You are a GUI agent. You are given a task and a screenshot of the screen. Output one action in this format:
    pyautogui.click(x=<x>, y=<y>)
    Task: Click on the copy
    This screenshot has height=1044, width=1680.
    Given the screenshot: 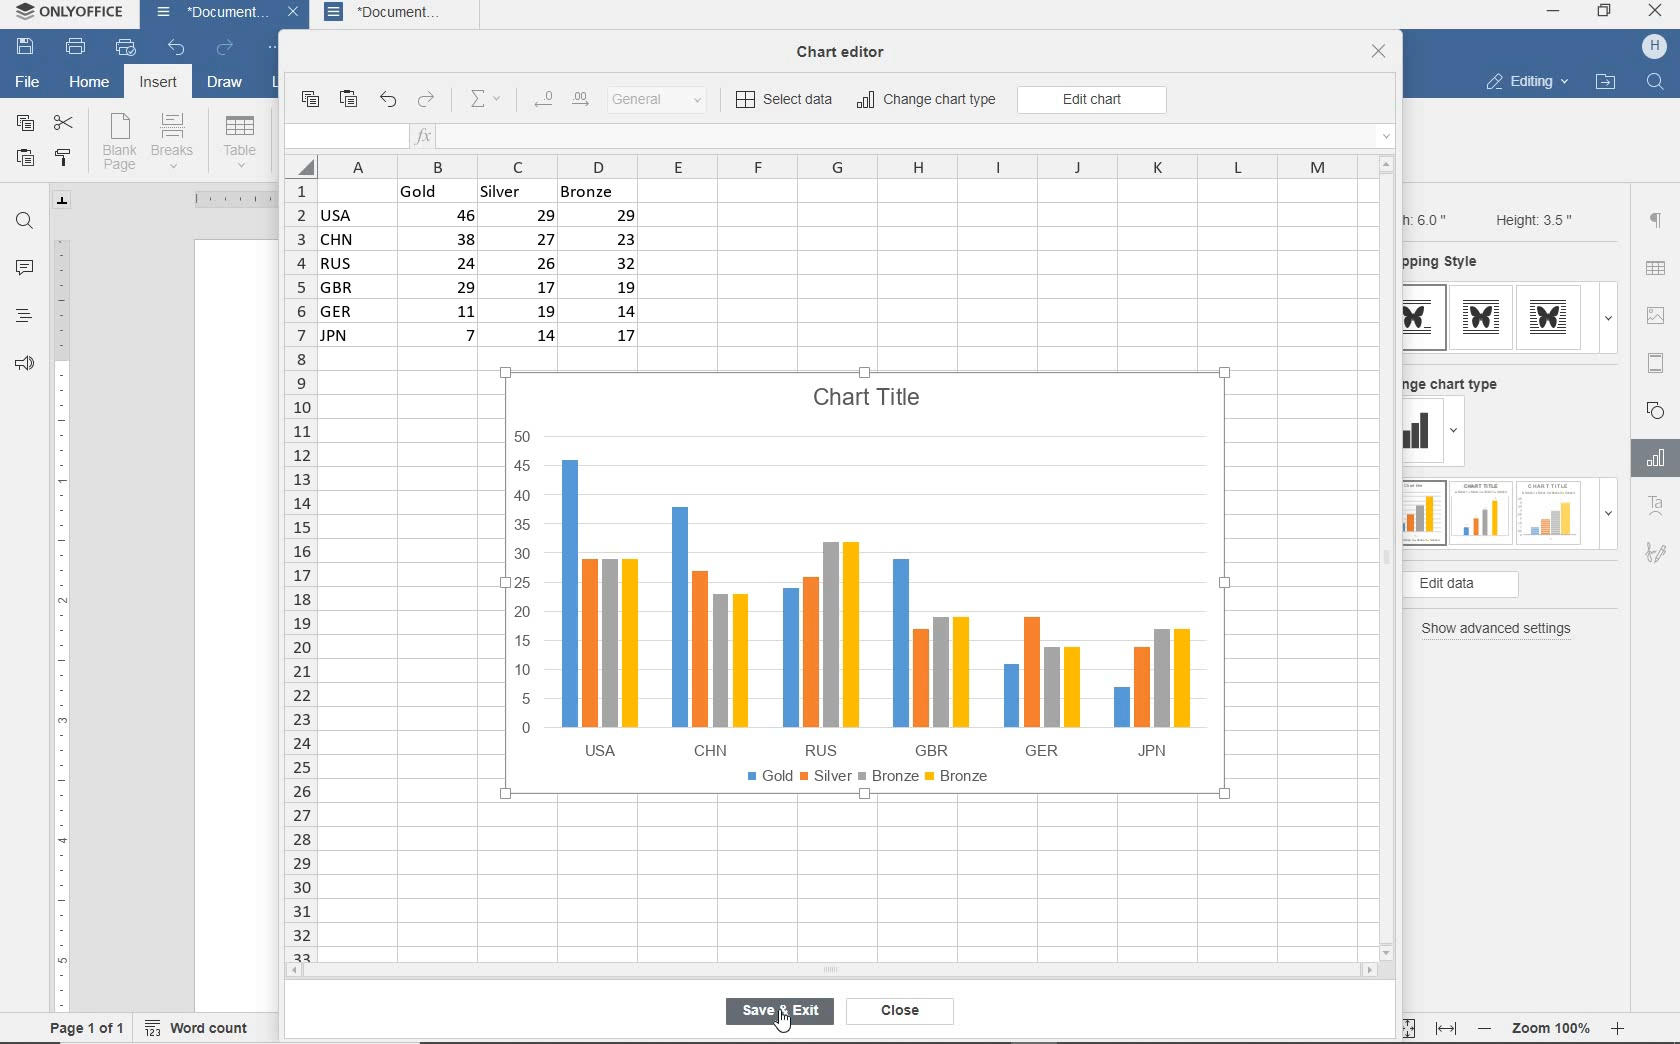 What is the action you would take?
    pyautogui.click(x=309, y=99)
    